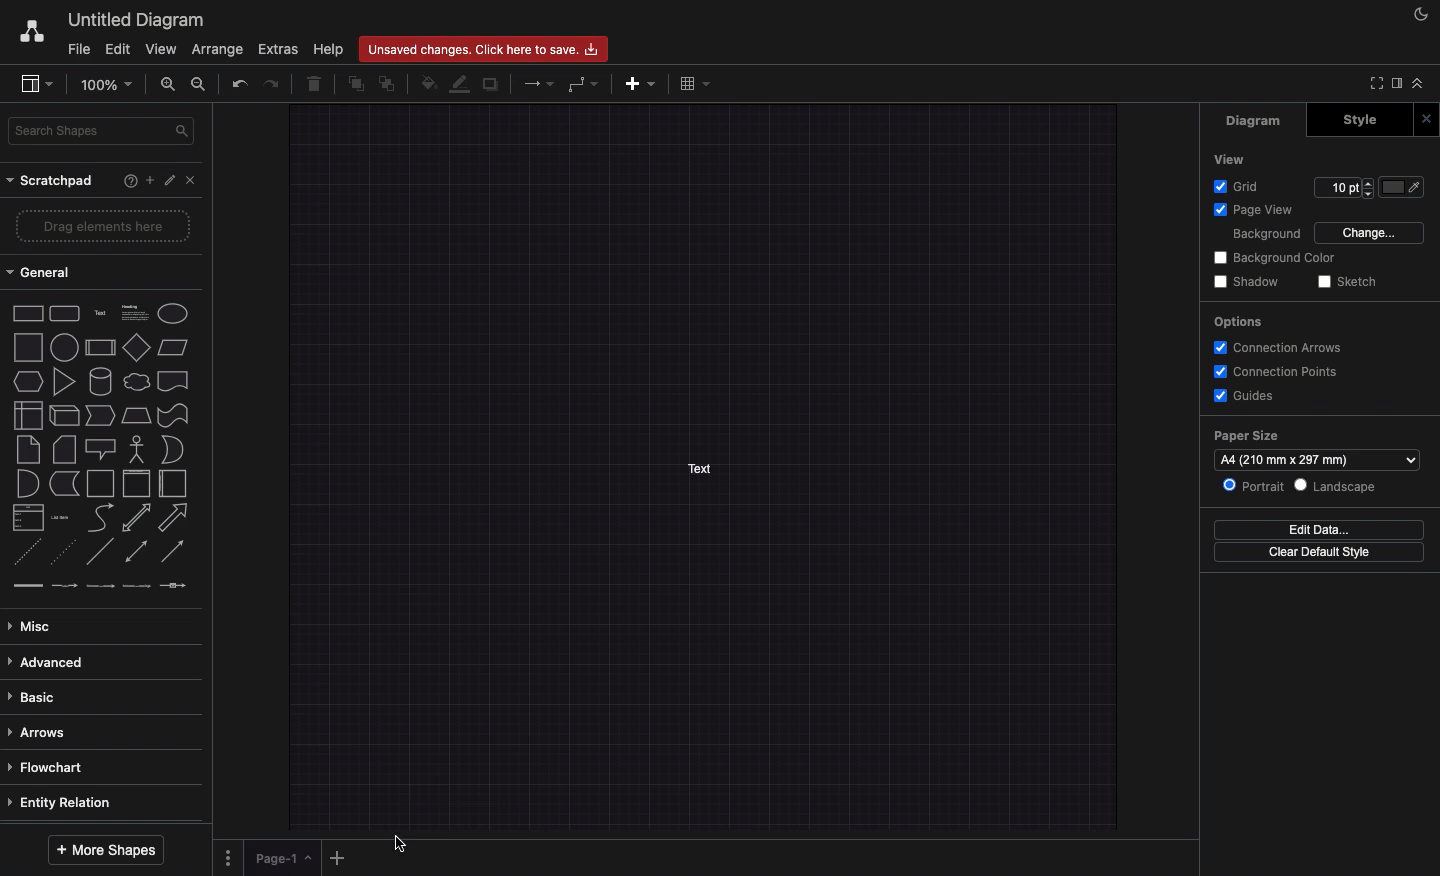  Describe the element at coordinates (1282, 346) in the screenshot. I see `Connection arrows` at that location.